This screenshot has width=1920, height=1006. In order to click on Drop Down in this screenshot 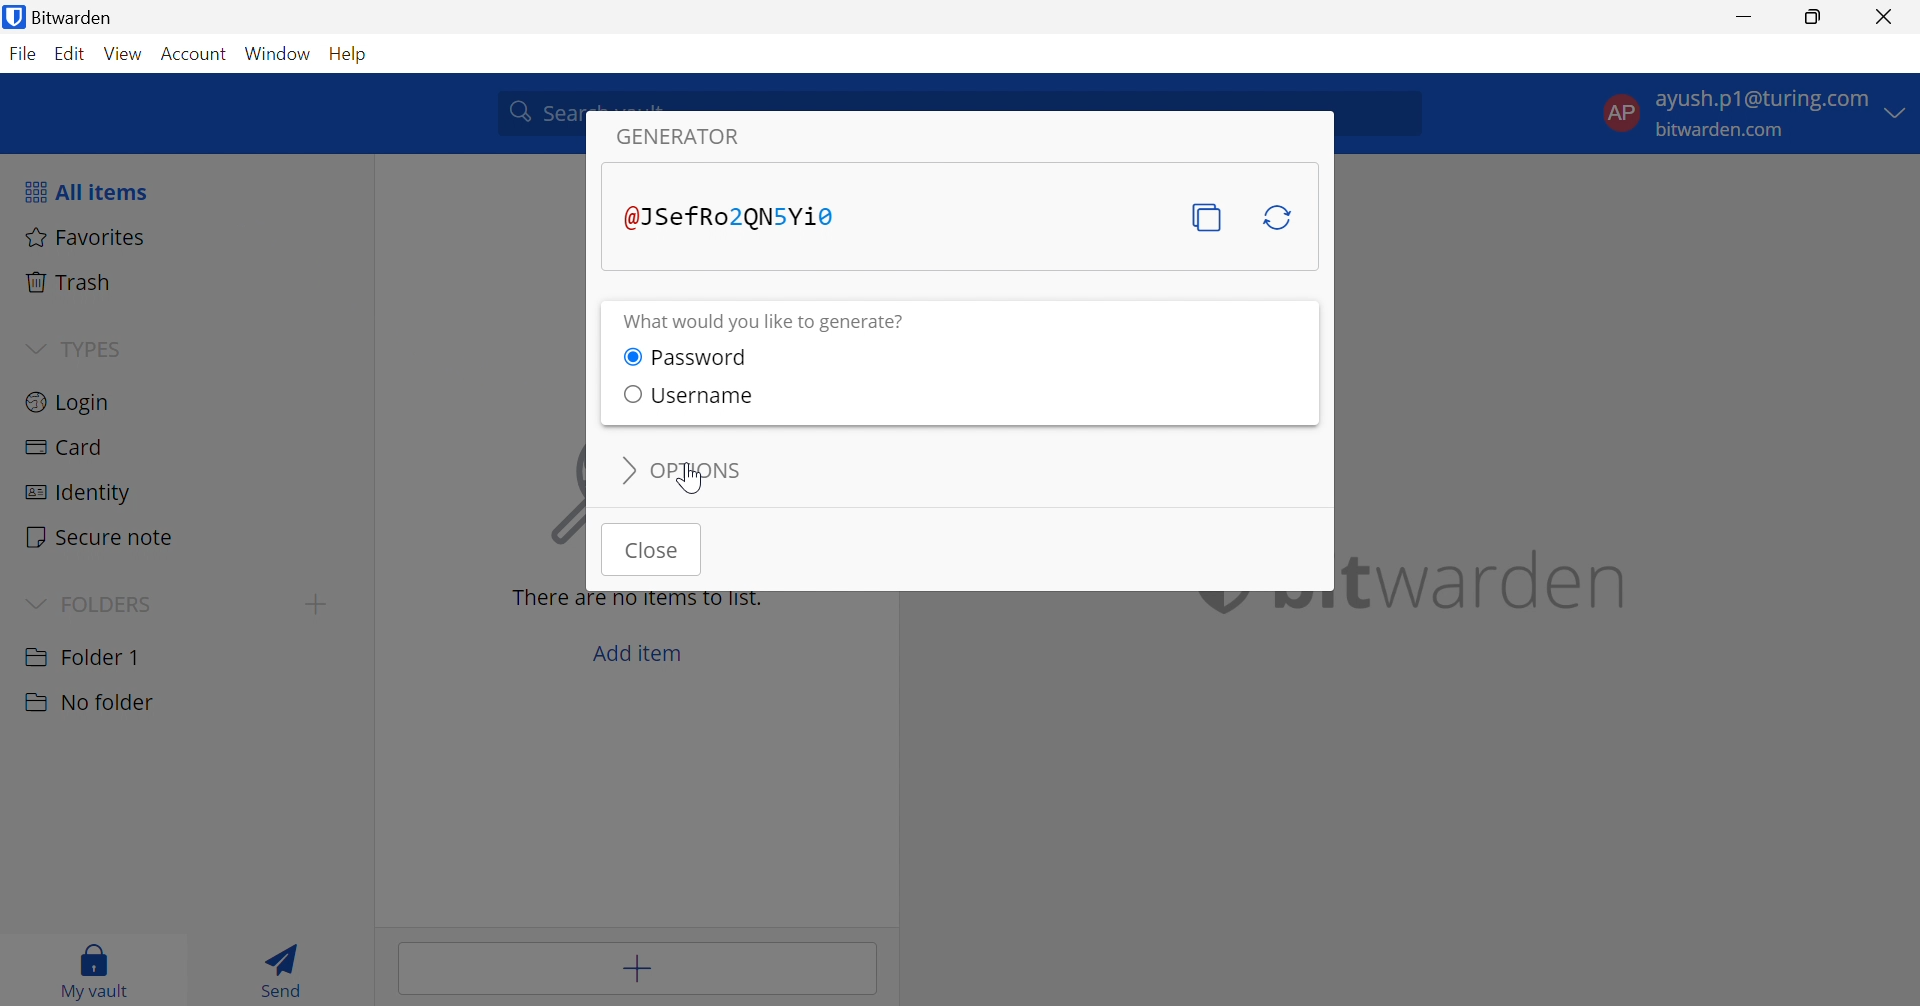, I will do `click(34, 603)`.